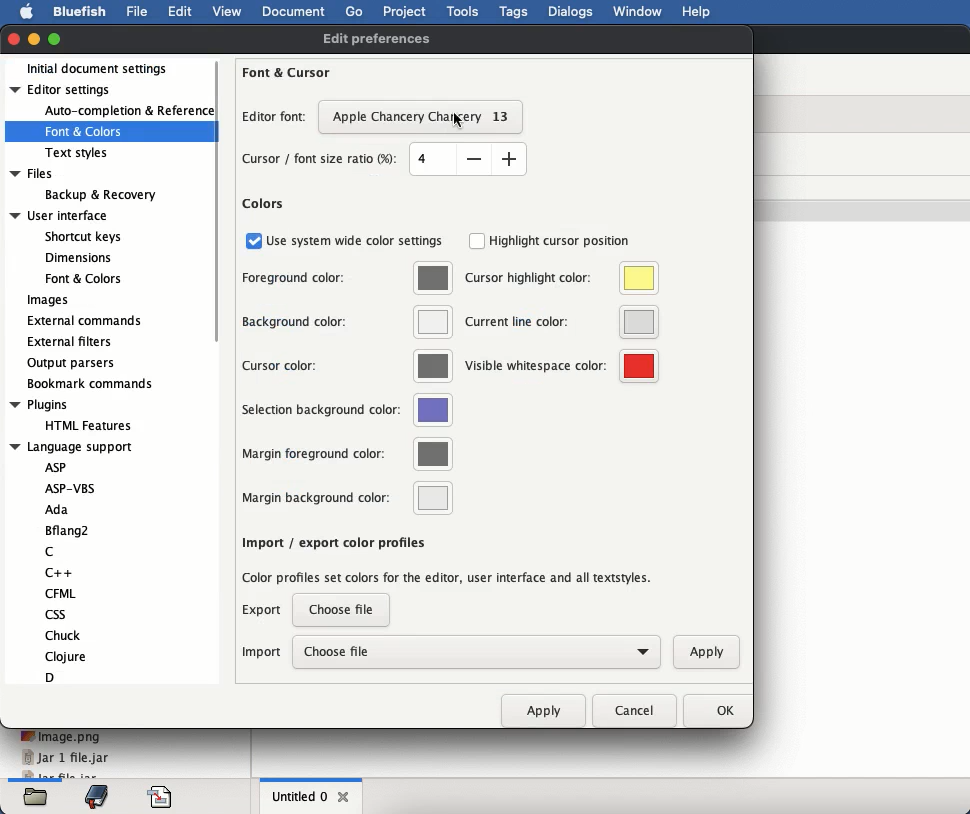 Image resolution: width=970 pixels, height=814 pixels. What do you see at coordinates (475, 651) in the screenshot?
I see `choose file` at bounding box center [475, 651].